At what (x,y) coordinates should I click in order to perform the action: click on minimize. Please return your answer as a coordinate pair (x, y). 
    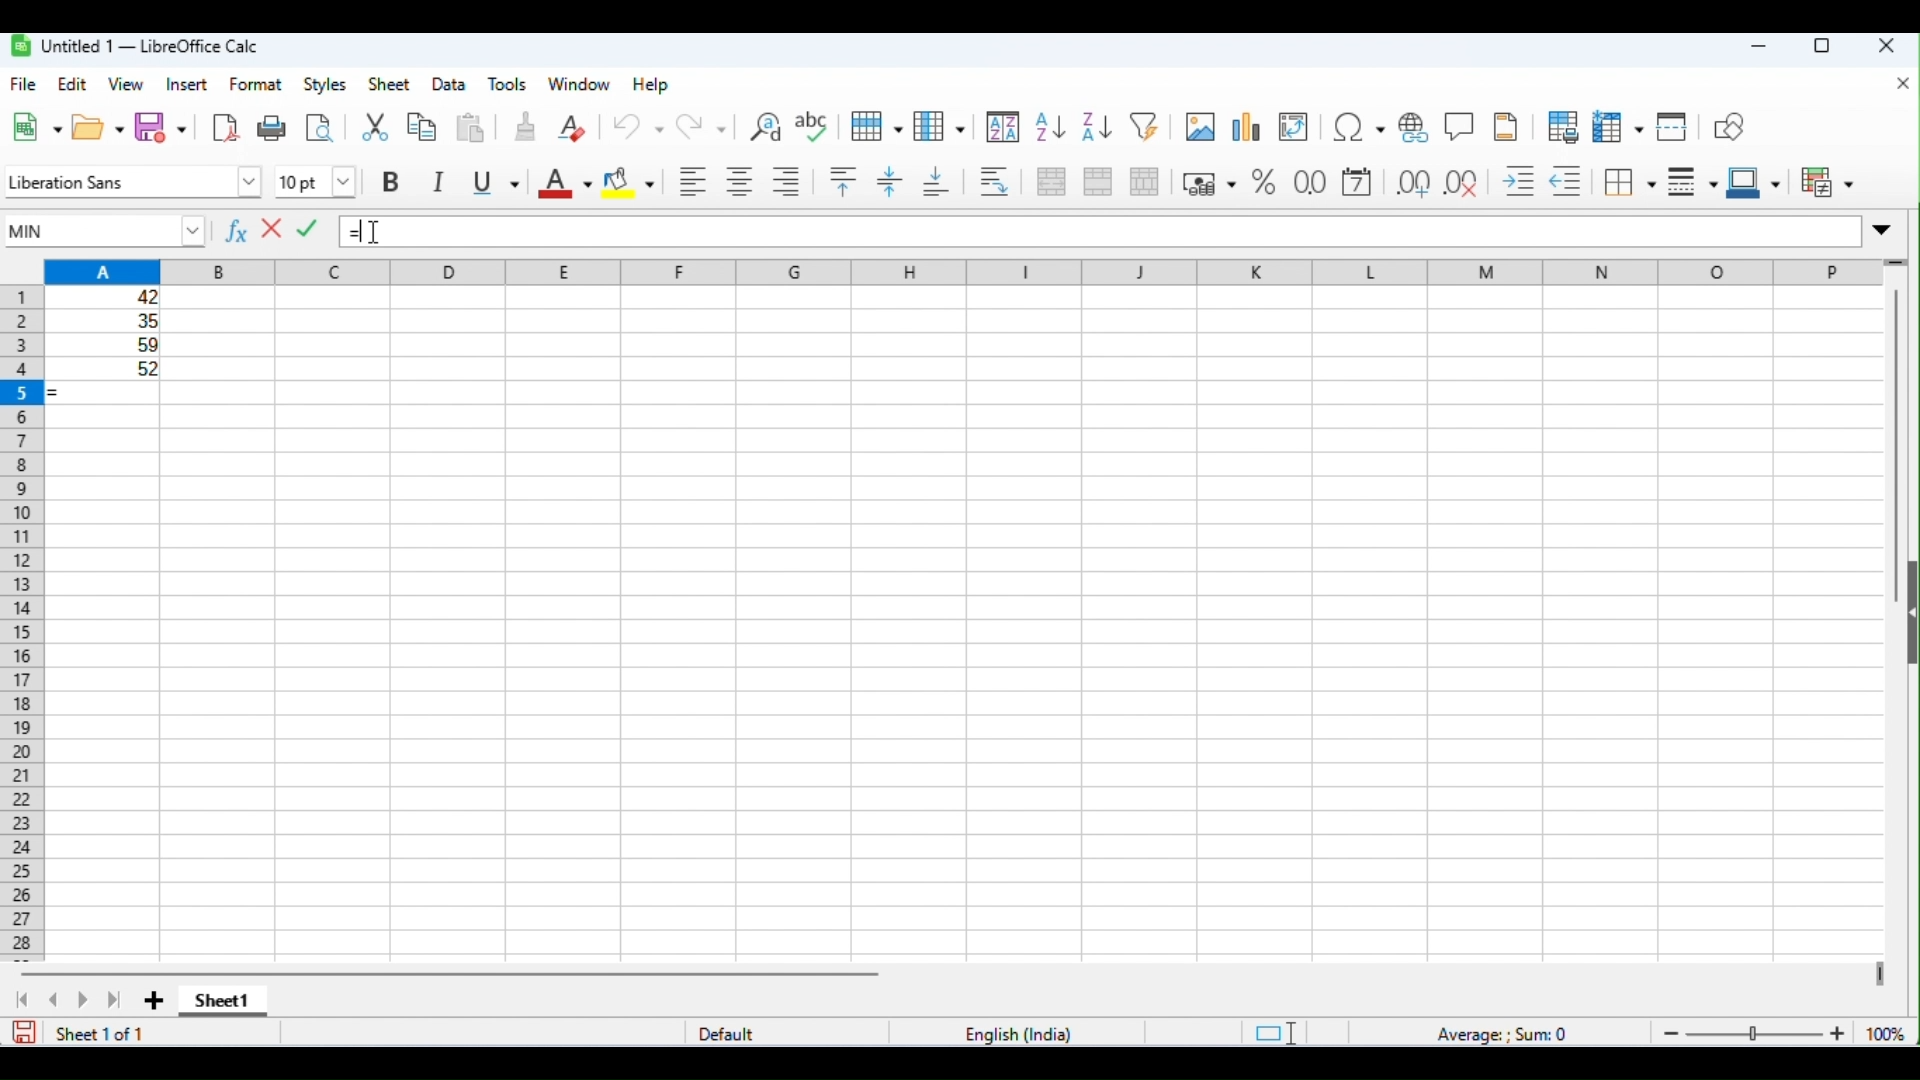
    Looking at the image, I should click on (1759, 48).